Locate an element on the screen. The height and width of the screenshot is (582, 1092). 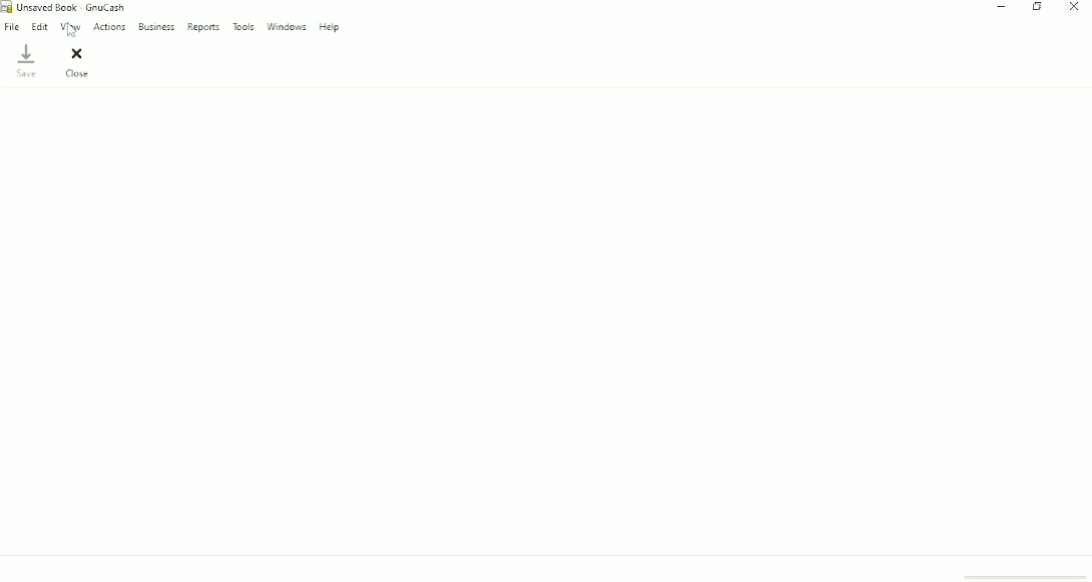
Business is located at coordinates (157, 27).